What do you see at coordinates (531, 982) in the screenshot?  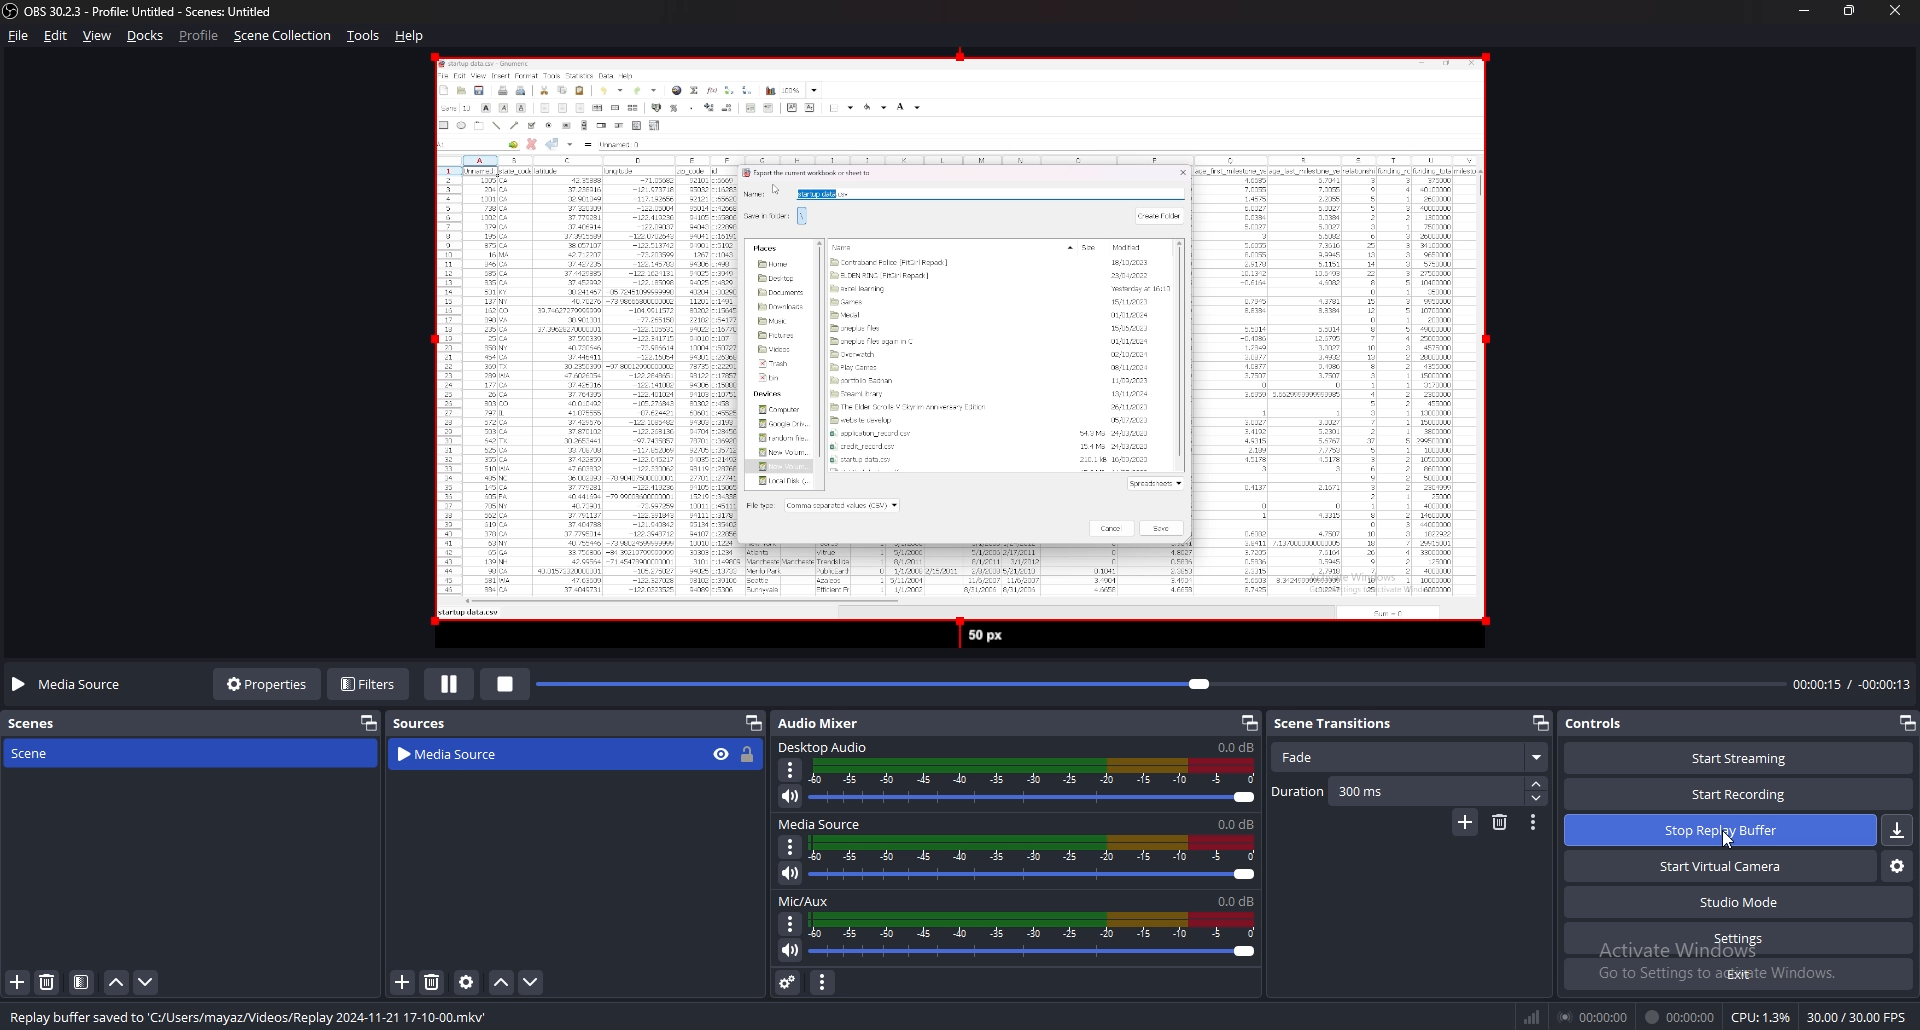 I see `move source down` at bounding box center [531, 982].